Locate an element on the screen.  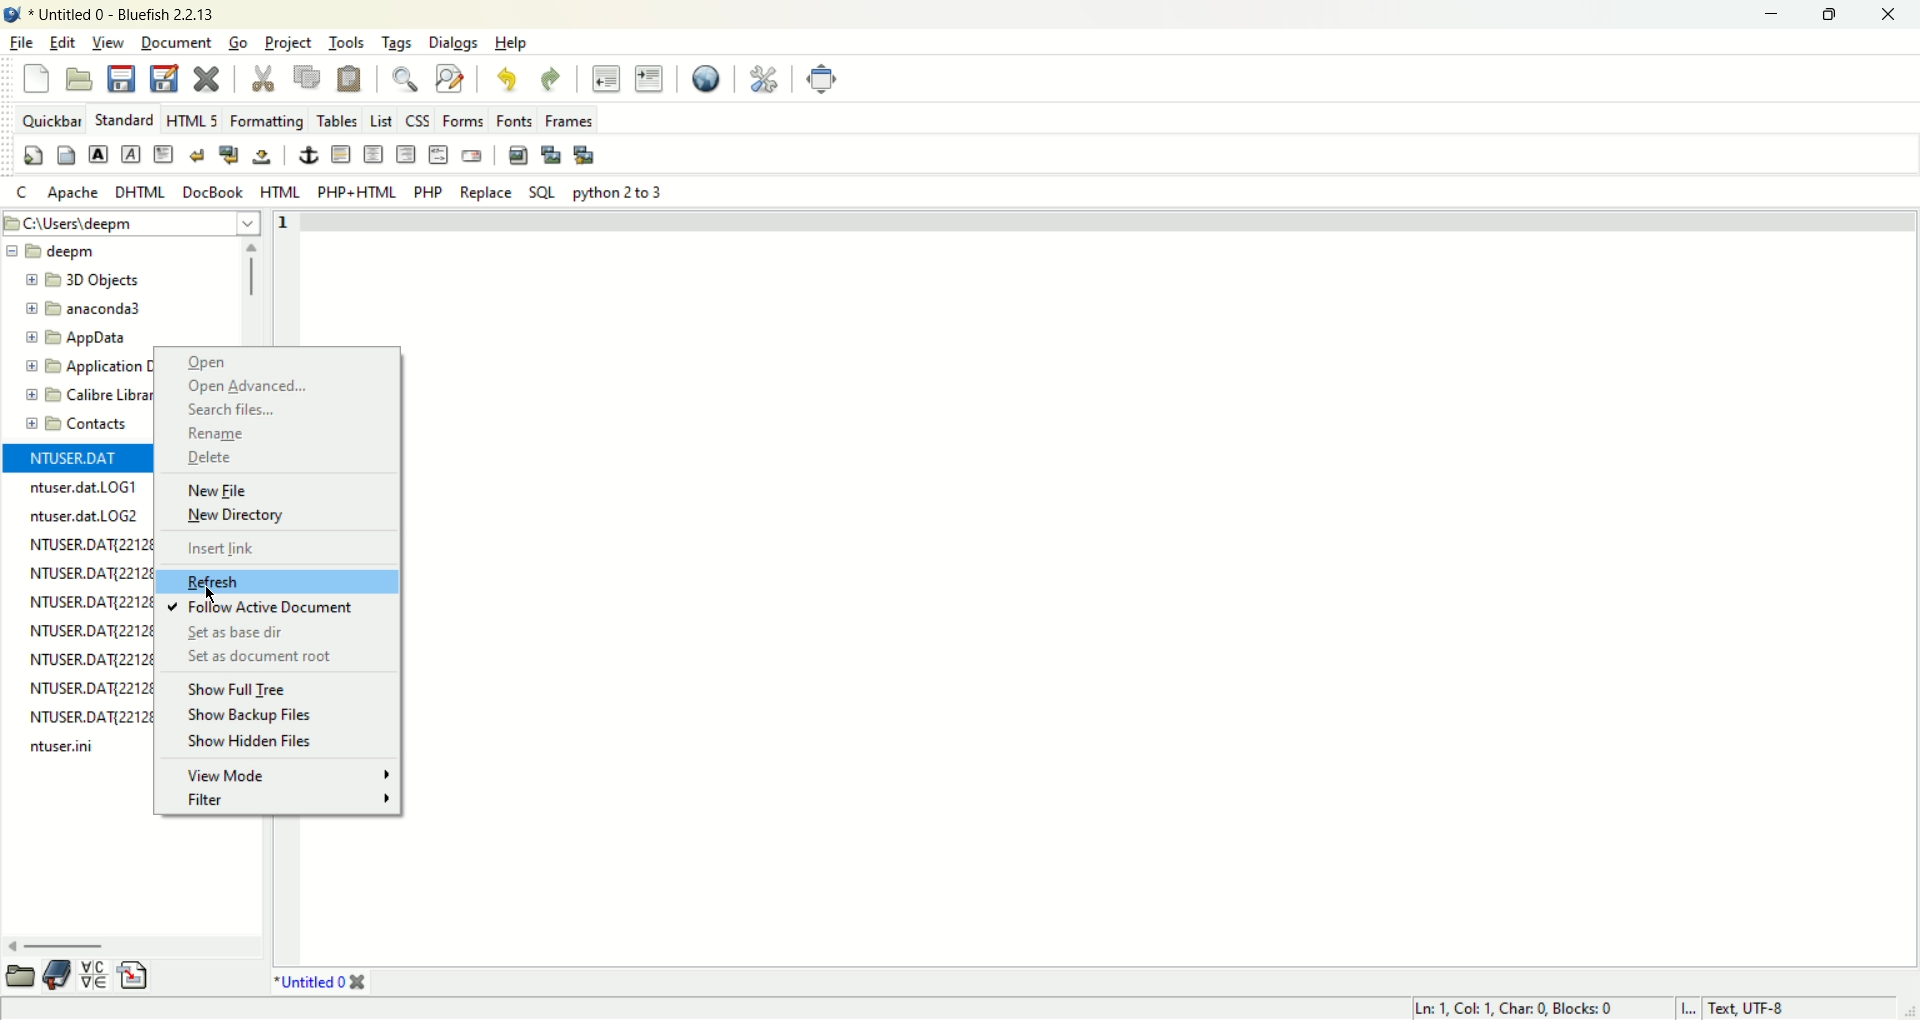
delete is located at coordinates (260, 460).